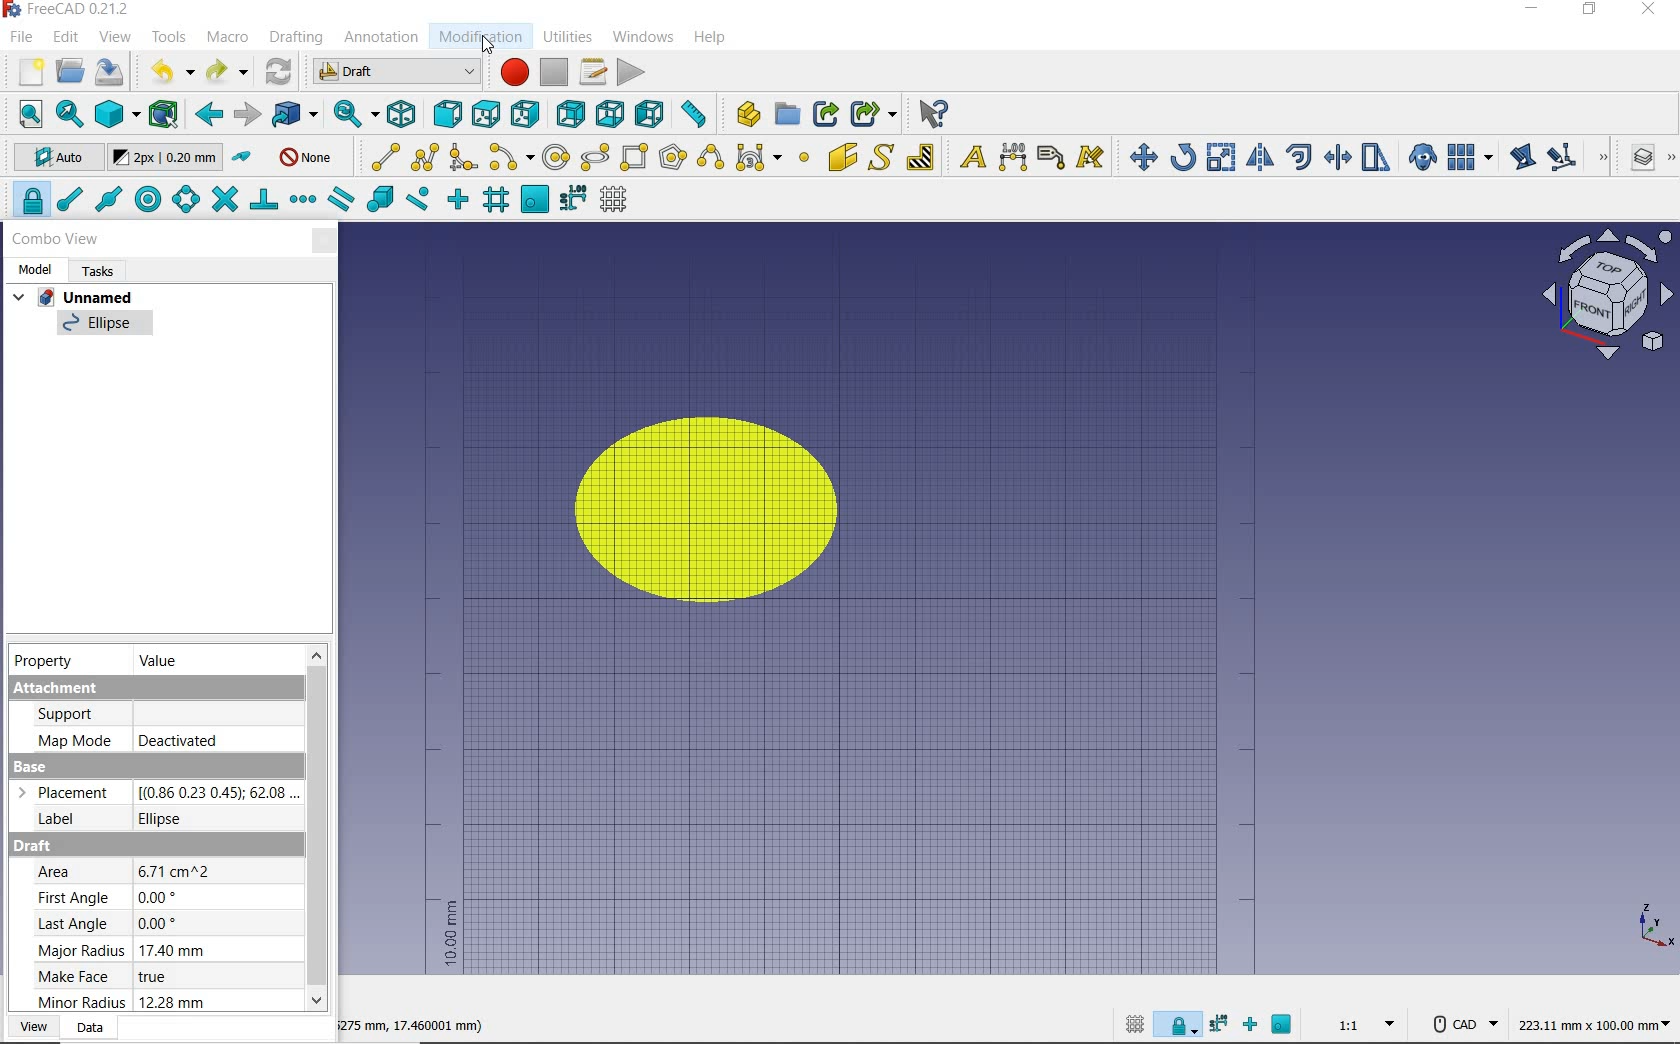 This screenshot has width=1680, height=1044. Describe the element at coordinates (595, 158) in the screenshot. I see `ellipse` at that location.